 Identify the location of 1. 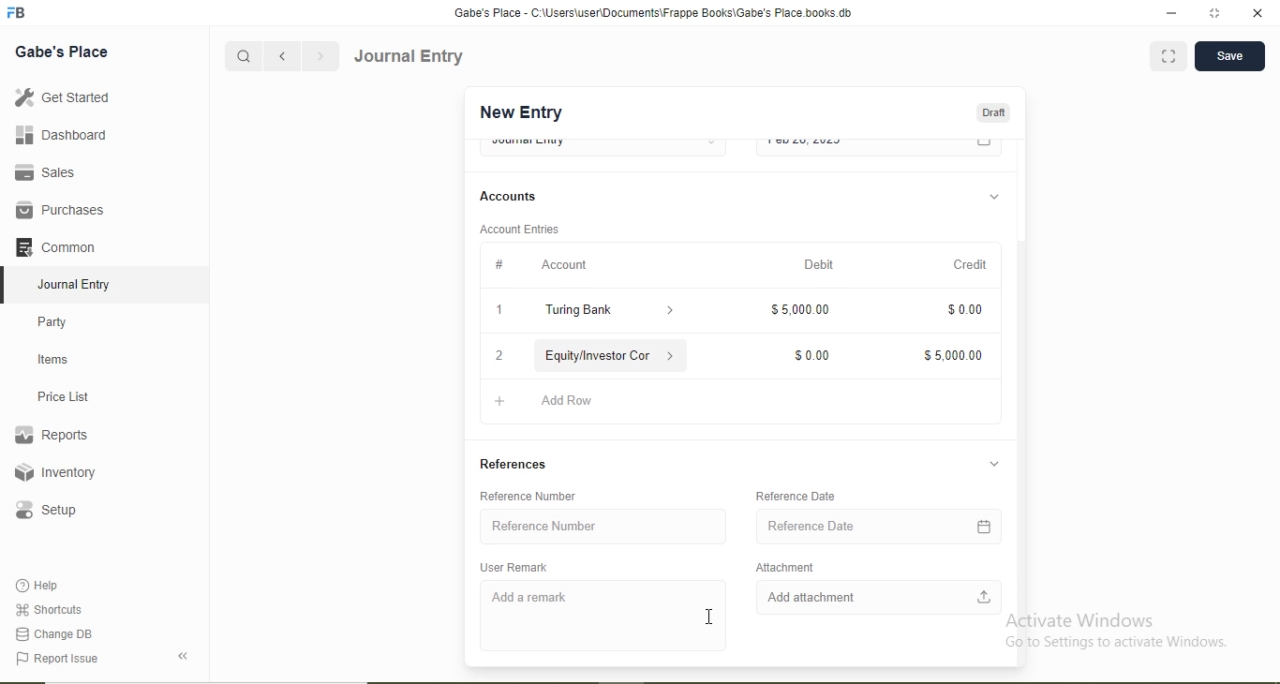
(499, 309).